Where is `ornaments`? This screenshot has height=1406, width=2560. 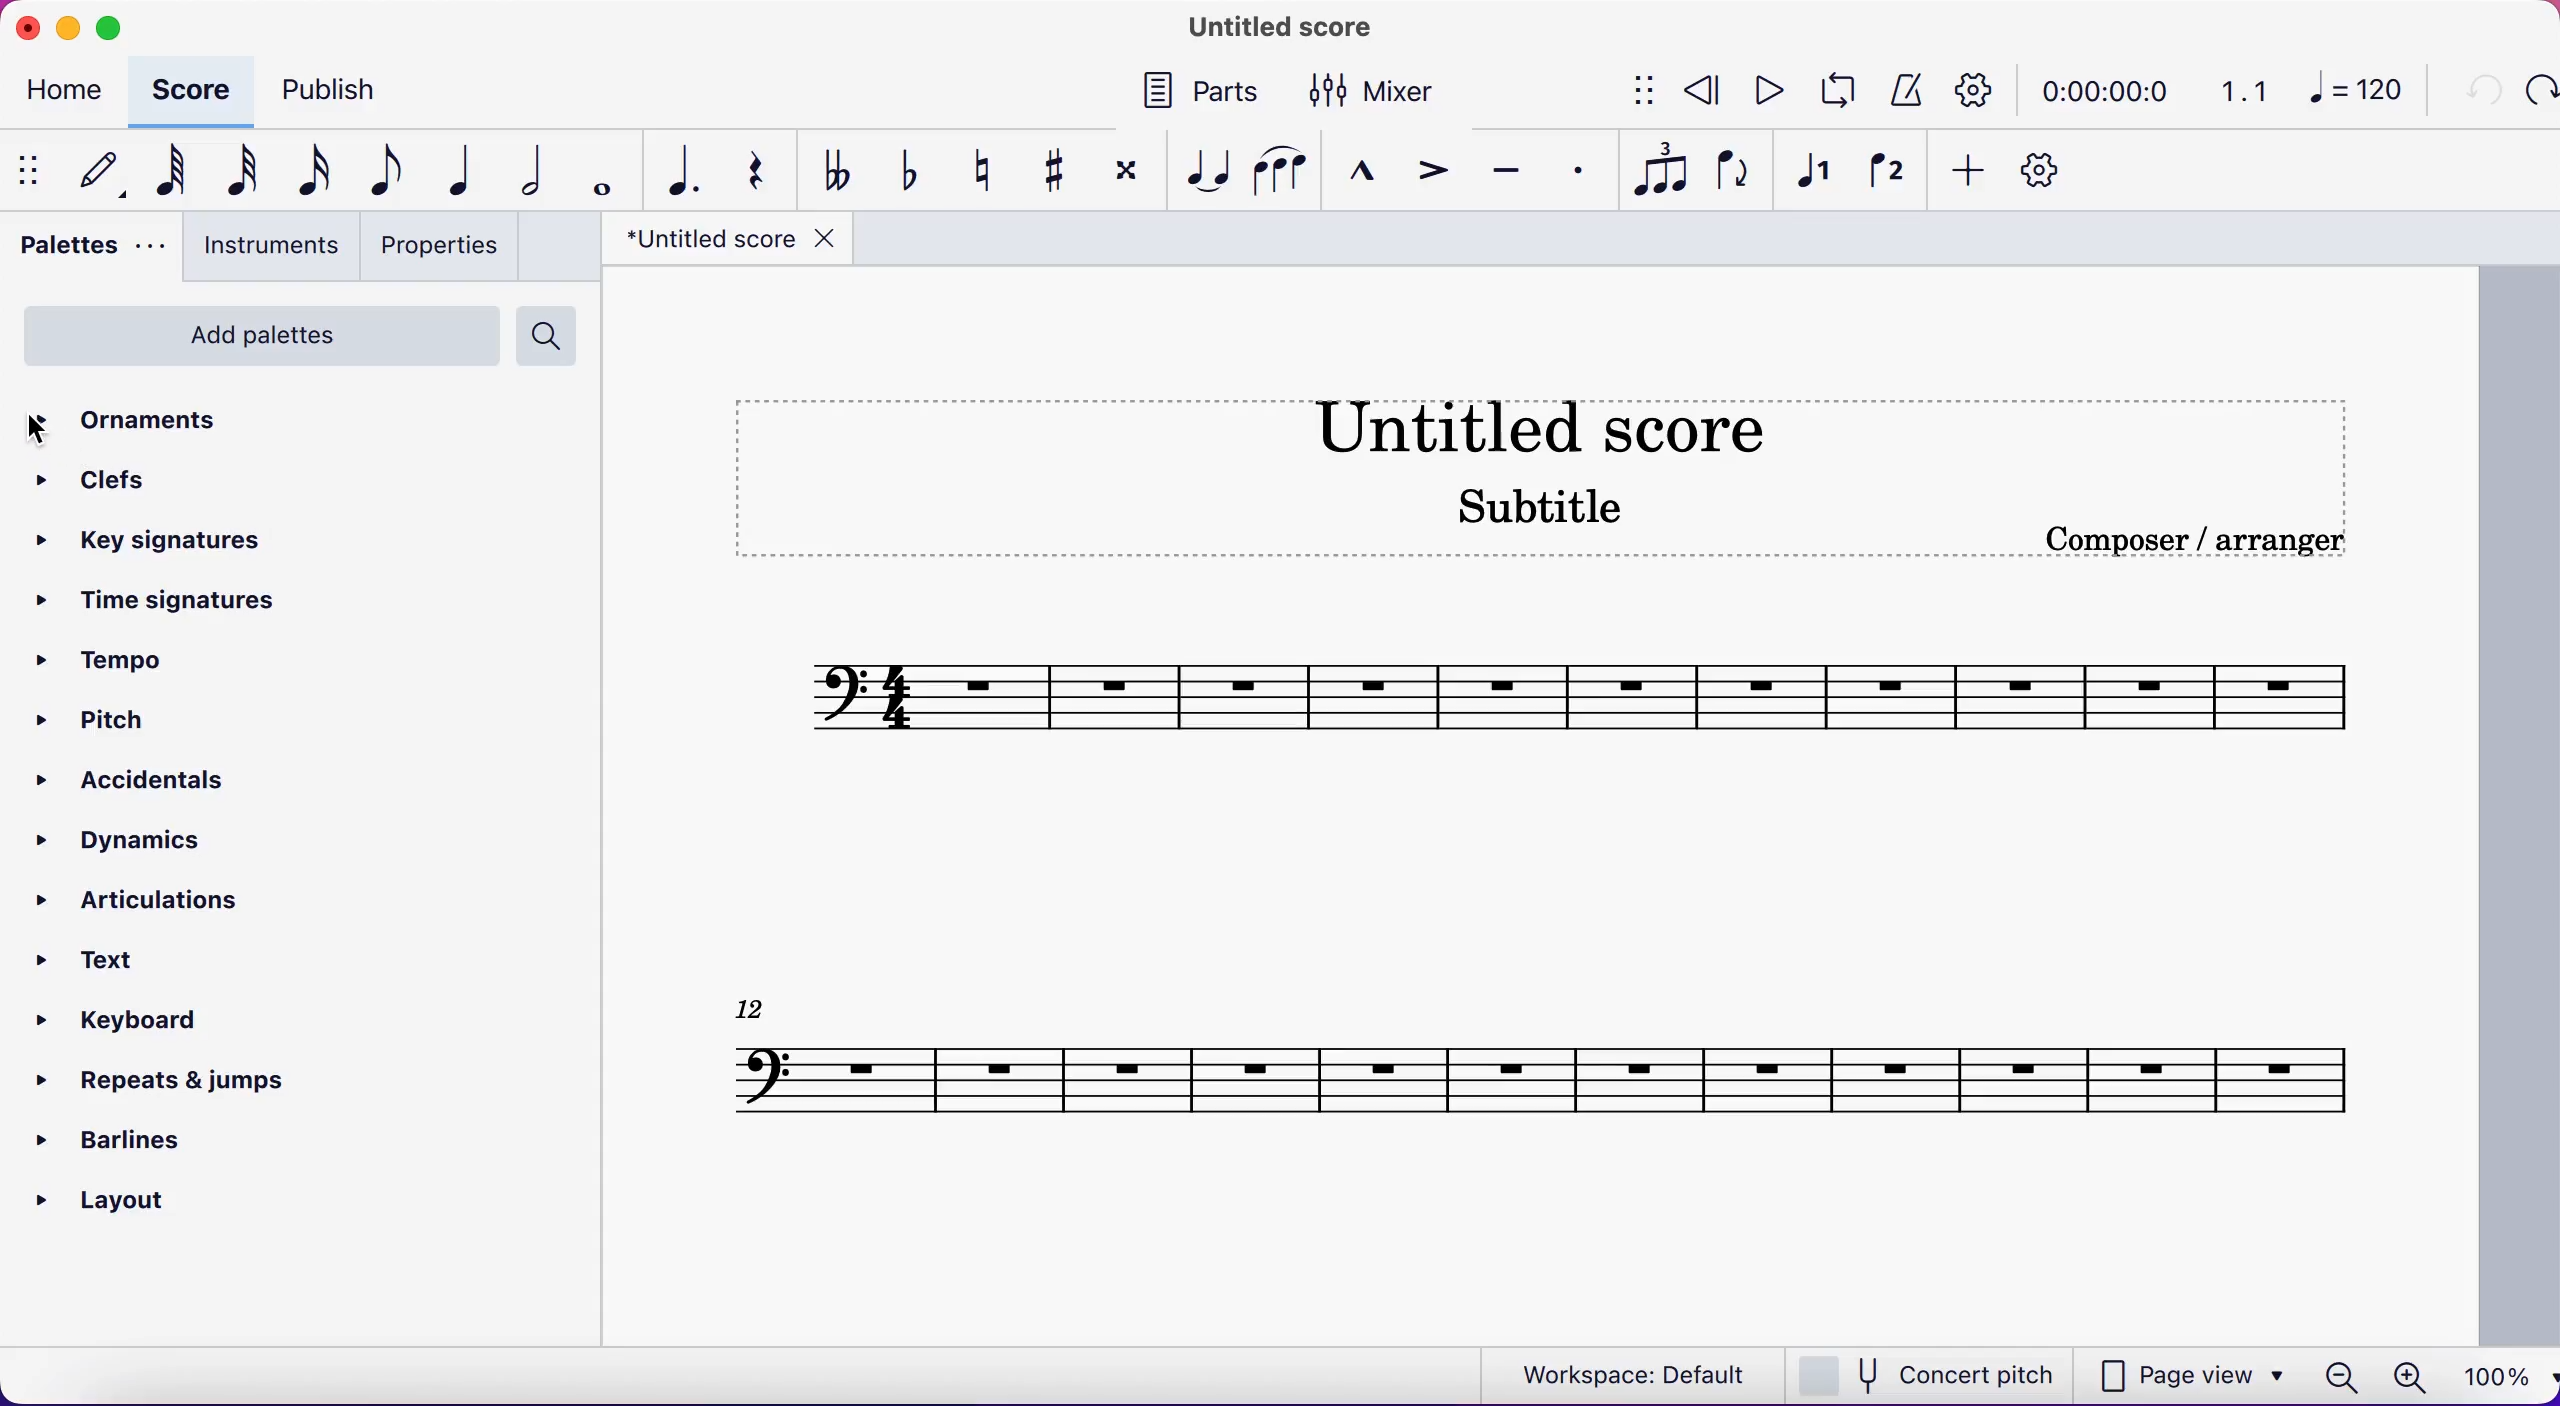 ornaments is located at coordinates (168, 420).